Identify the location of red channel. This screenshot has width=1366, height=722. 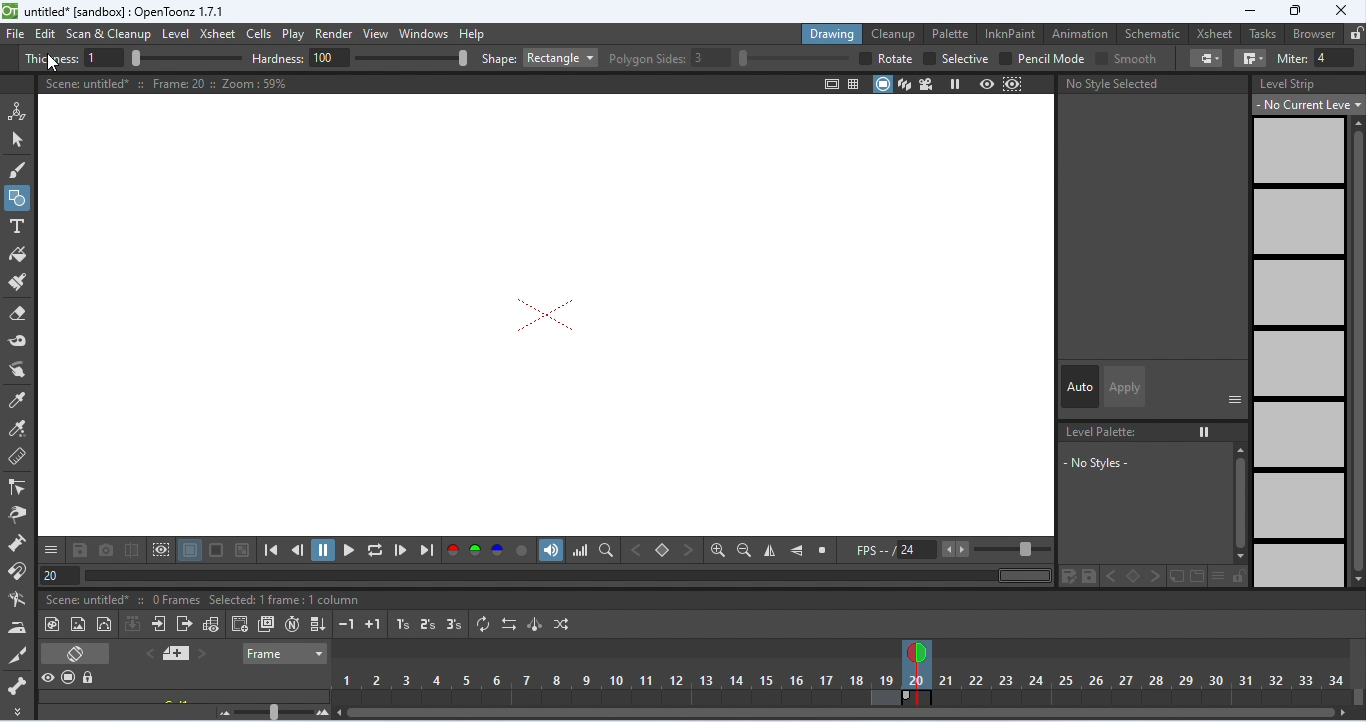
(452, 551).